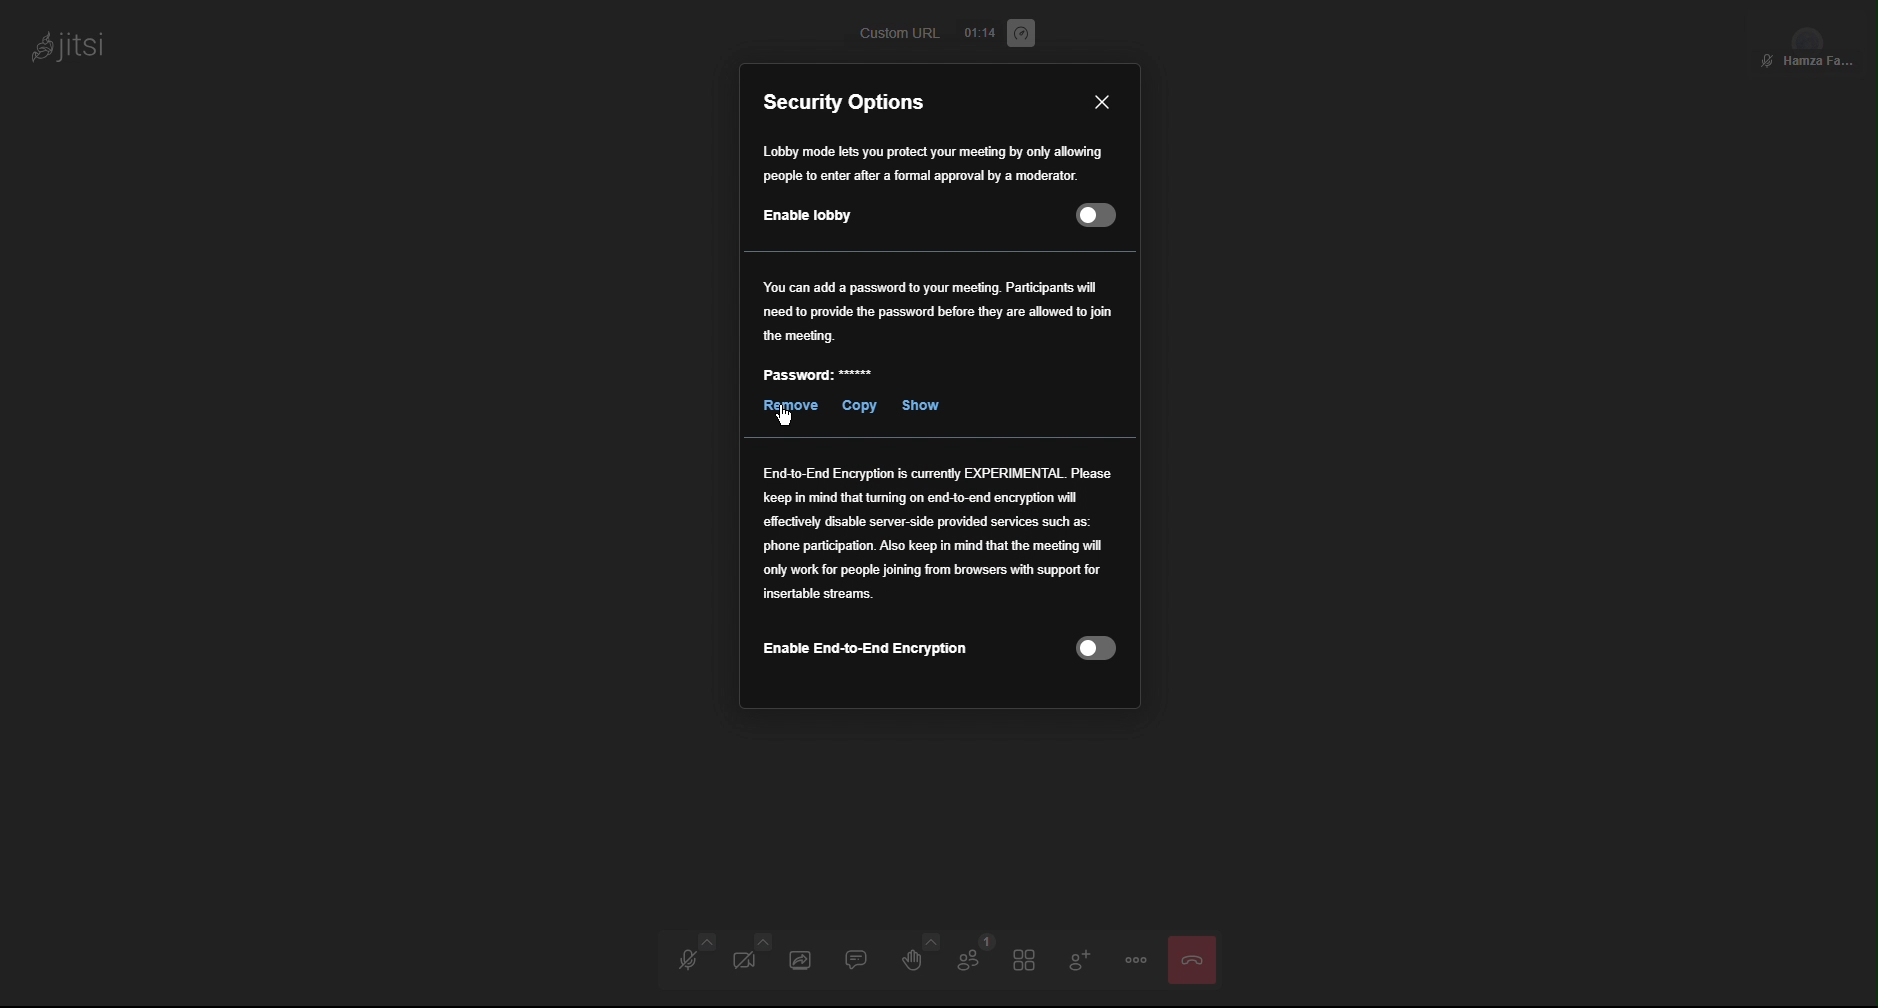  Describe the element at coordinates (1024, 35) in the screenshot. I see `Performance` at that location.